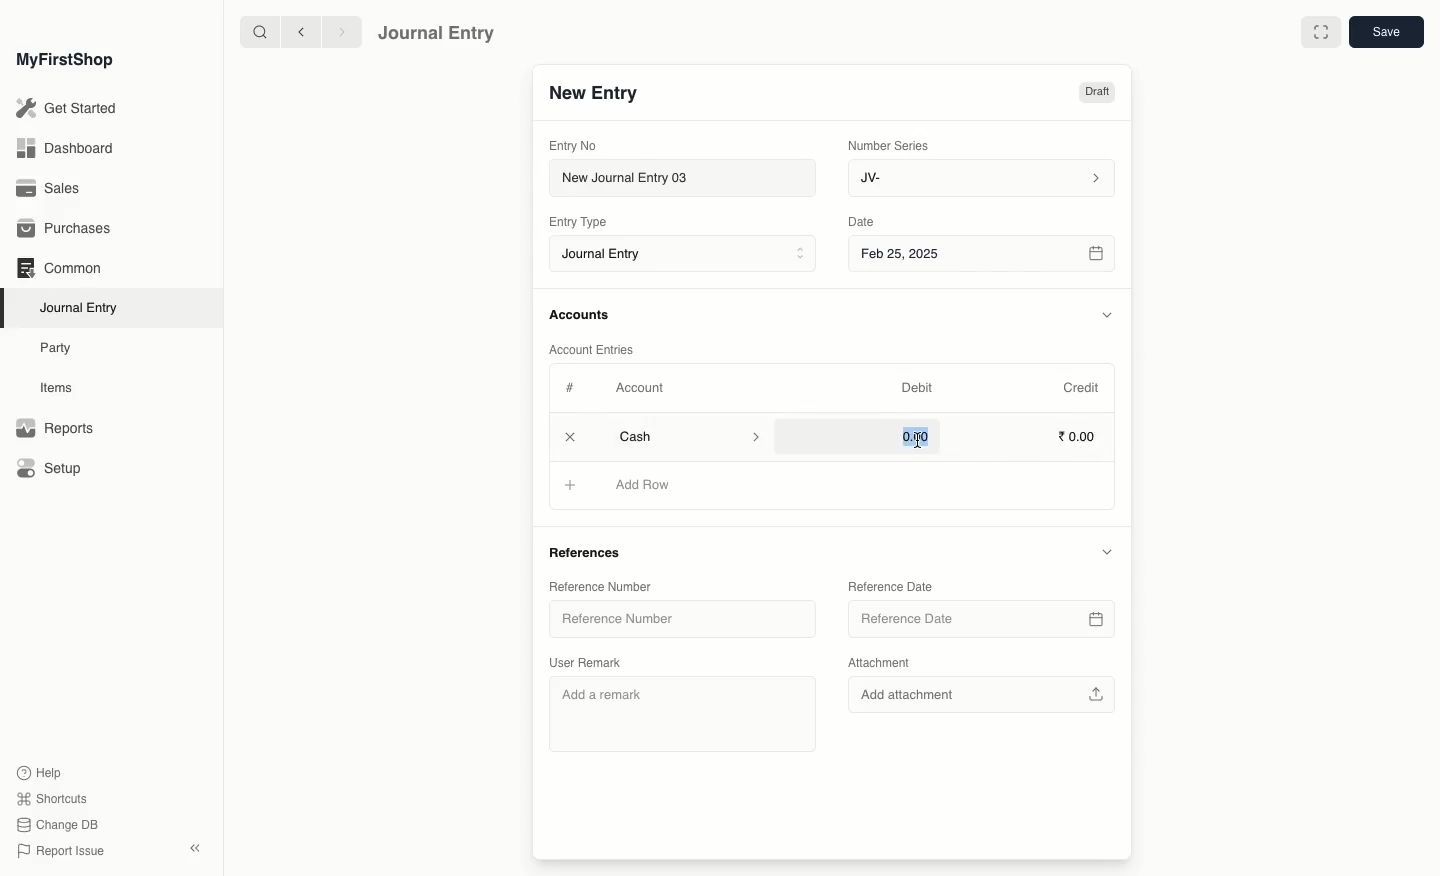 This screenshot has width=1440, height=876. What do you see at coordinates (69, 229) in the screenshot?
I see `Purchases` at bounding box center [69, 229].